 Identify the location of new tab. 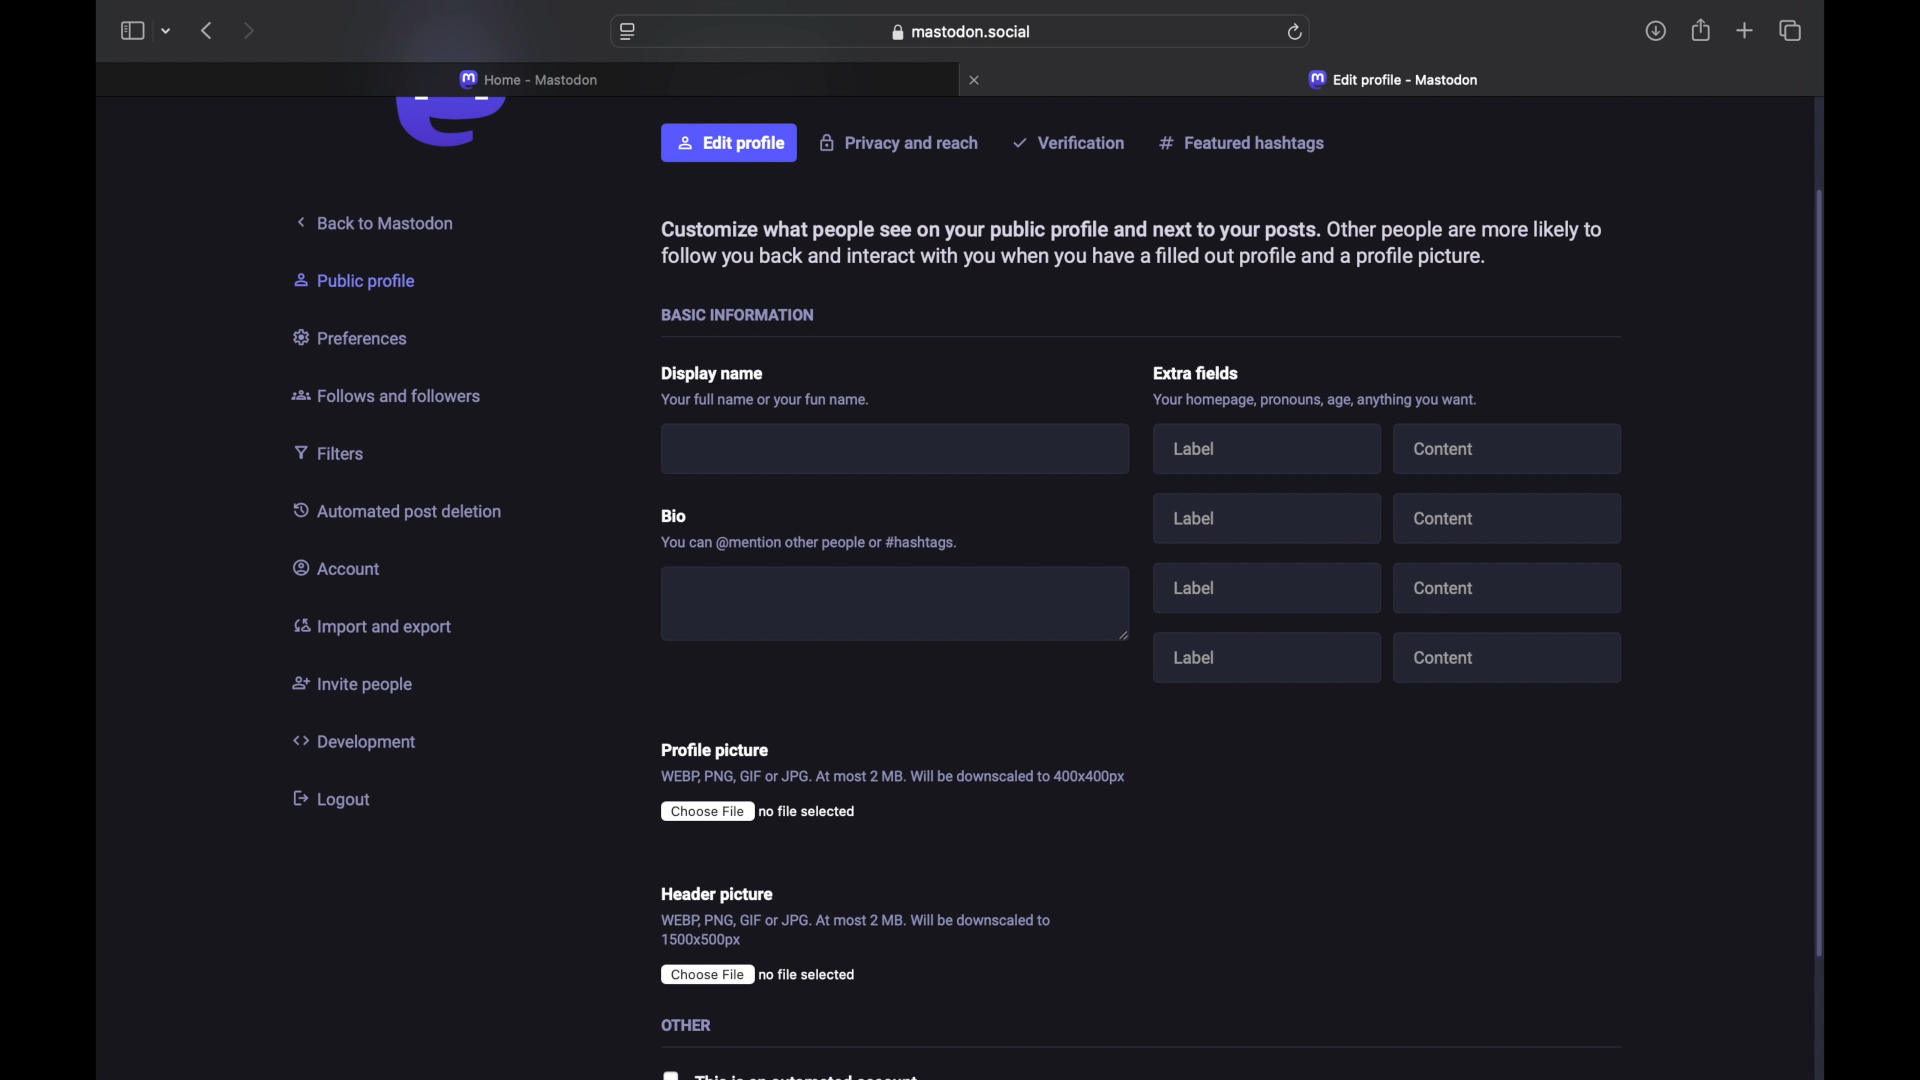
(1744, 33).